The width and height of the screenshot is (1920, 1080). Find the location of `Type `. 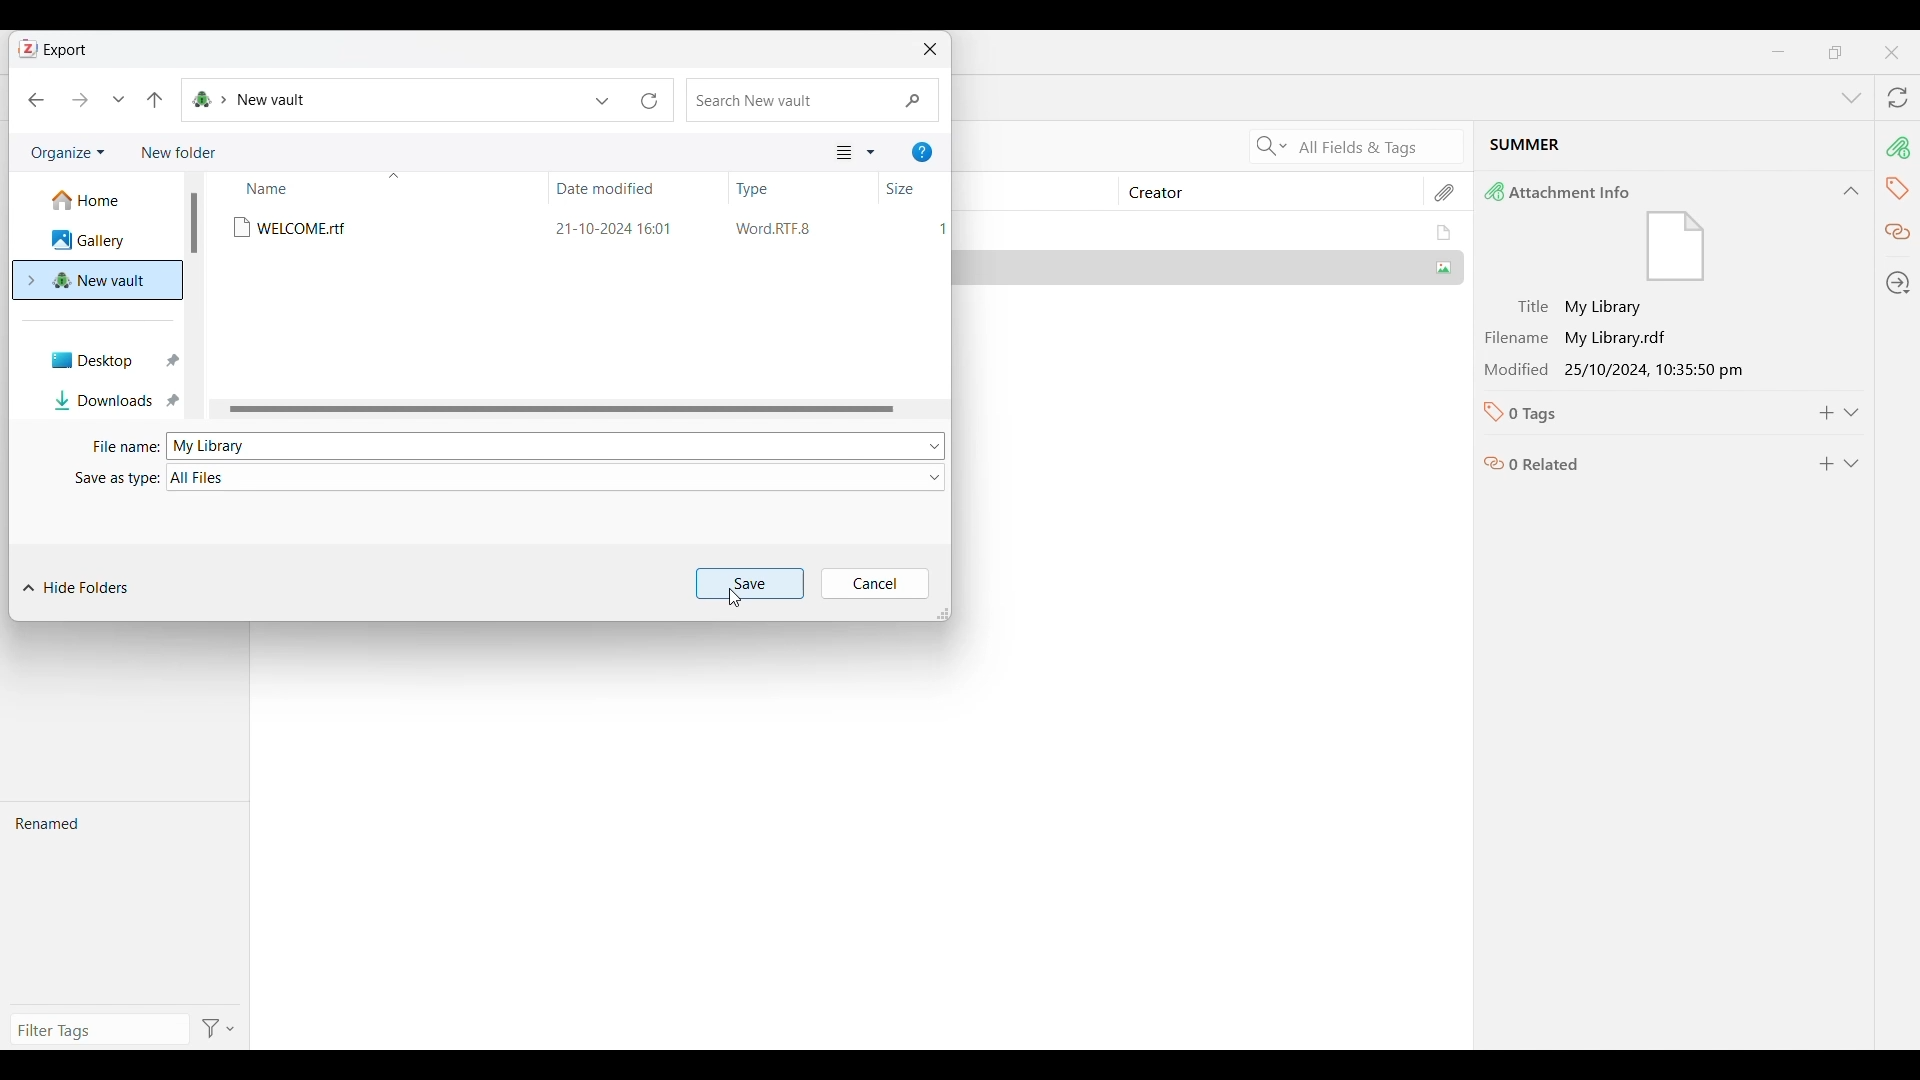

Type  is located at coordinates (769, 189).